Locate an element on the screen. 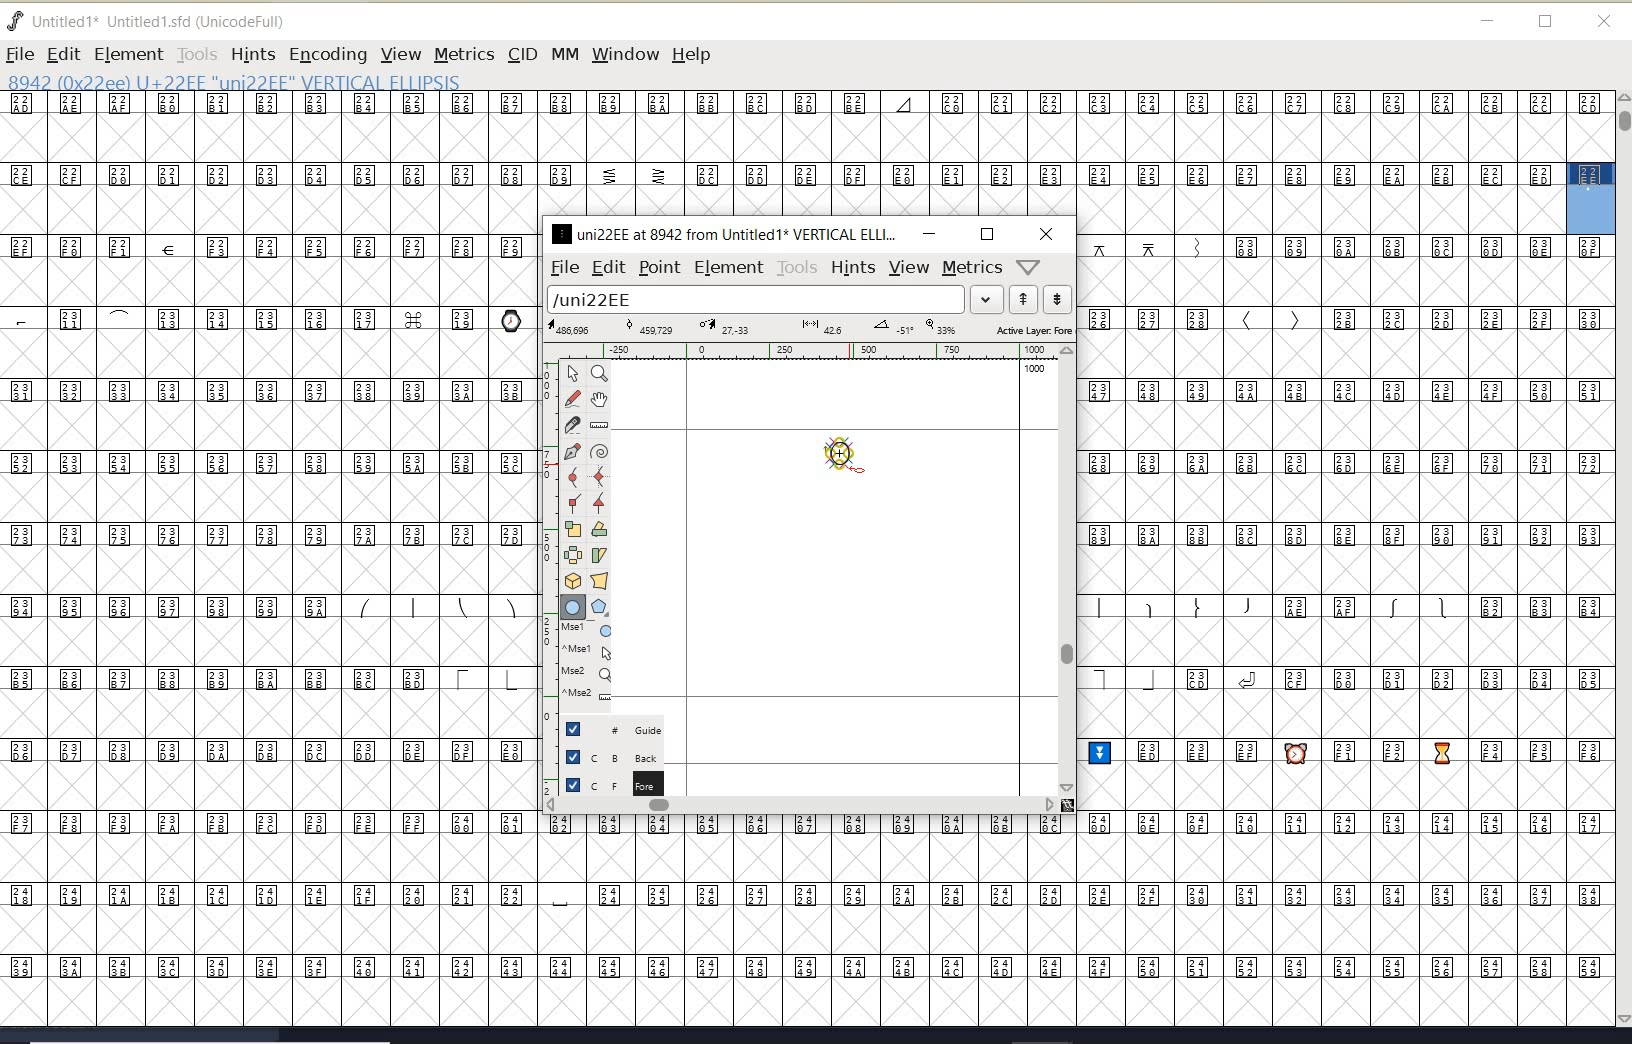 The height and width of the screenshot is (1044, 1632). guide is located at coordinates (621, 727).